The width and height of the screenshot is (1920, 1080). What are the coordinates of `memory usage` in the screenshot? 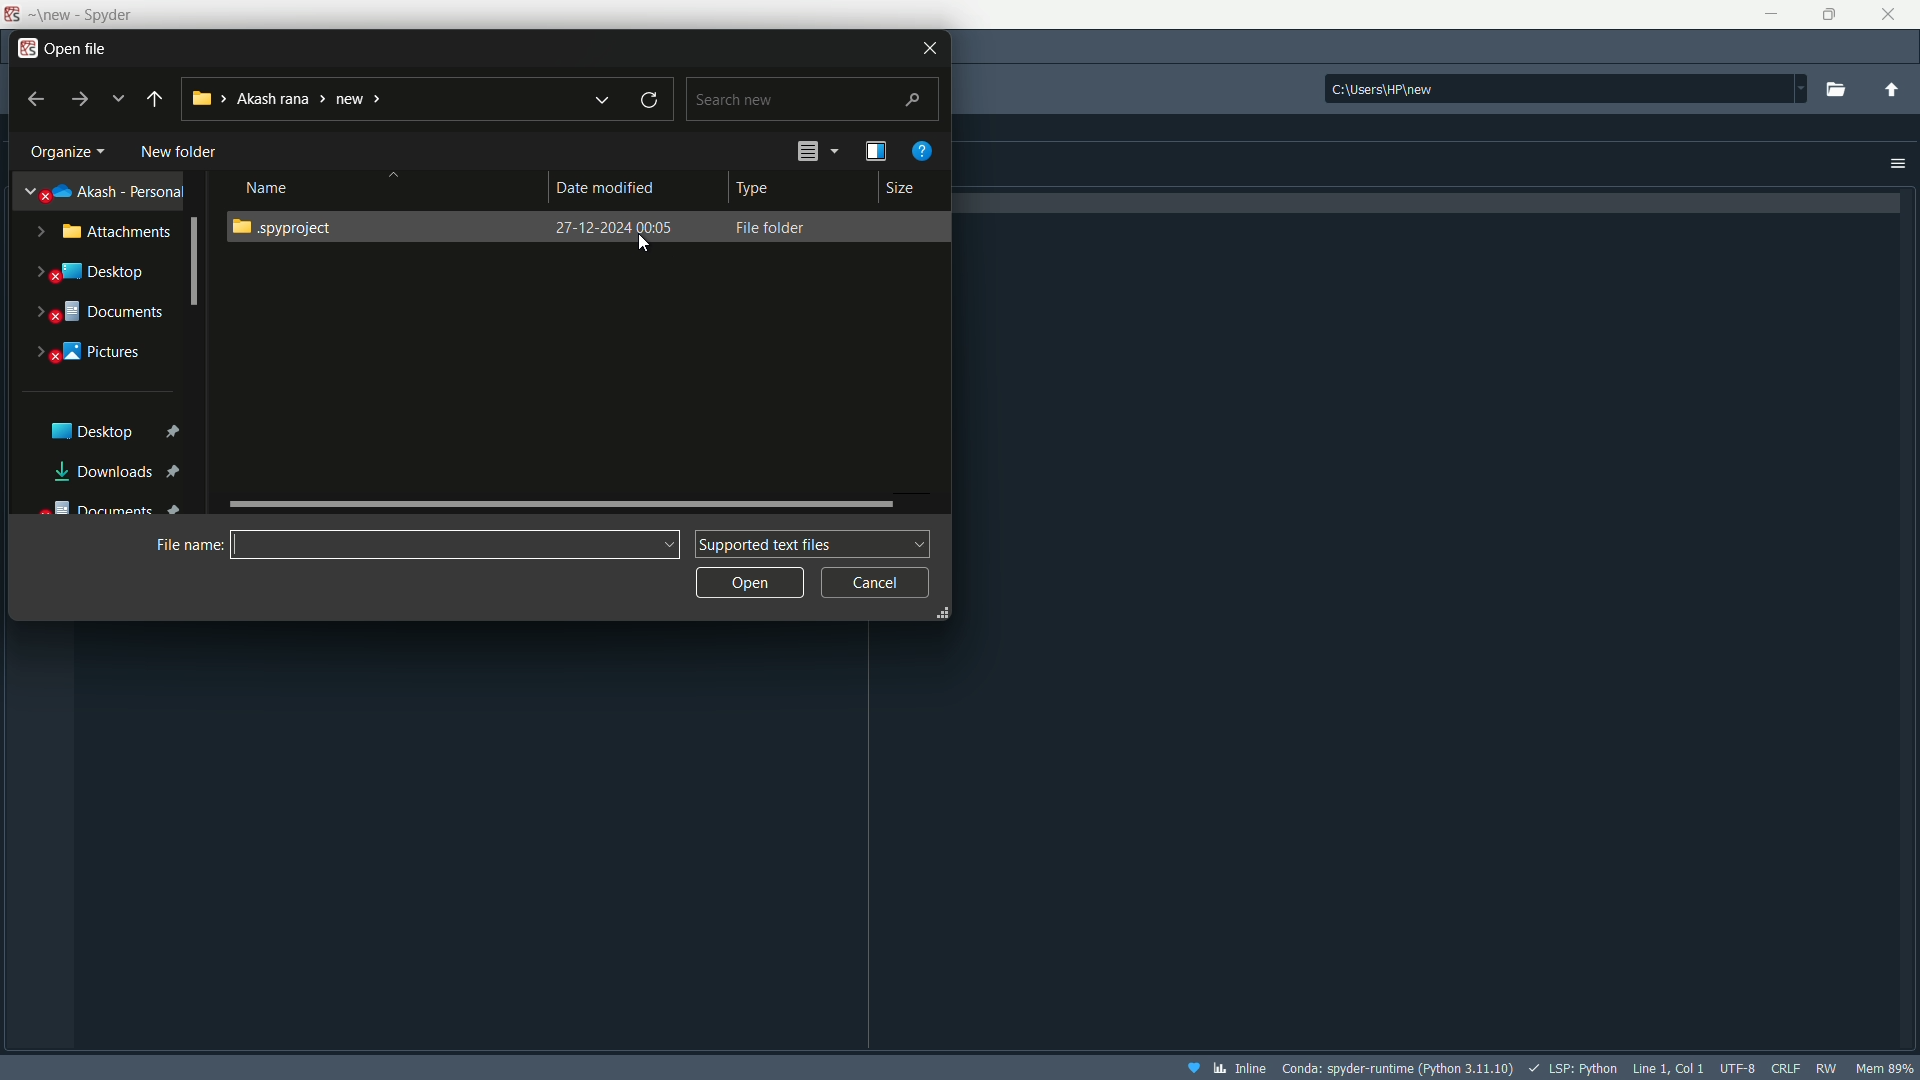 It's located at (1884, 1069).